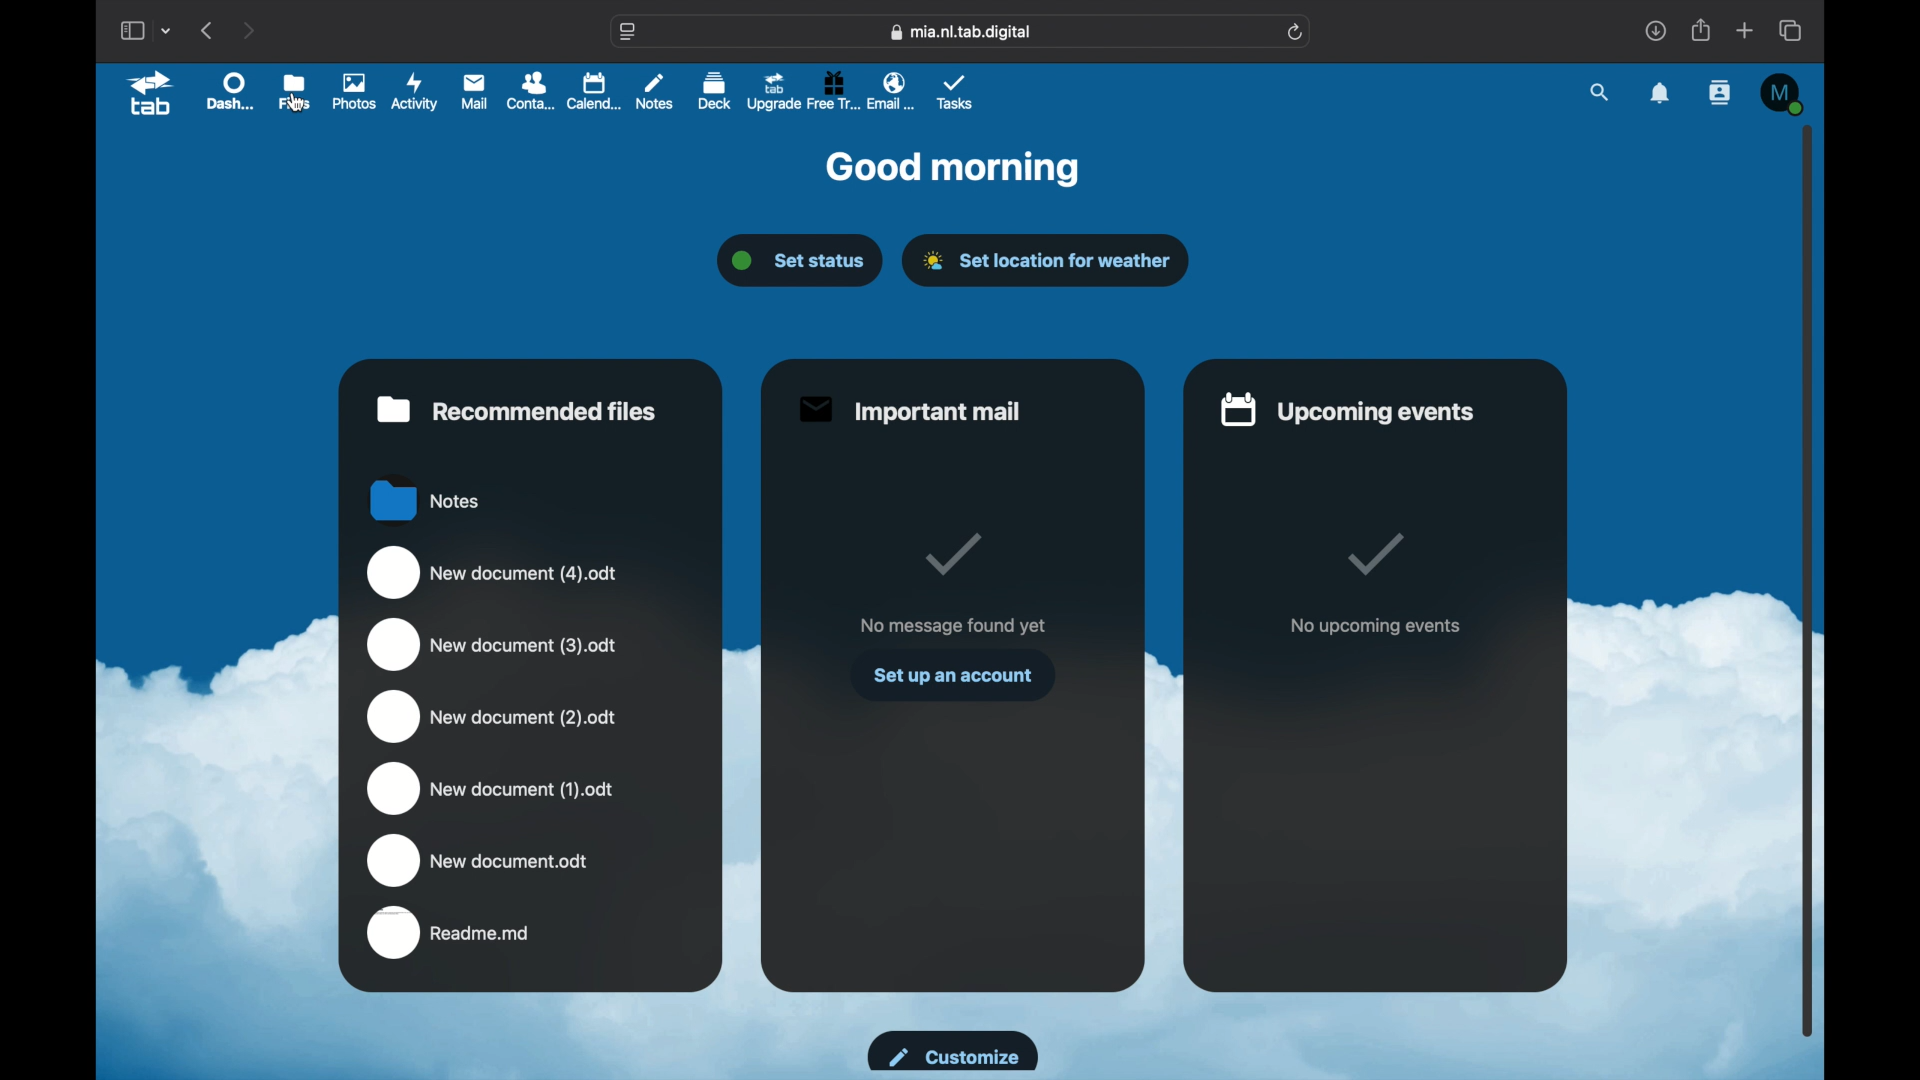 The width and height of the screenshot is (1920, 1080). I want to click on recommended files, so click(517, 410).